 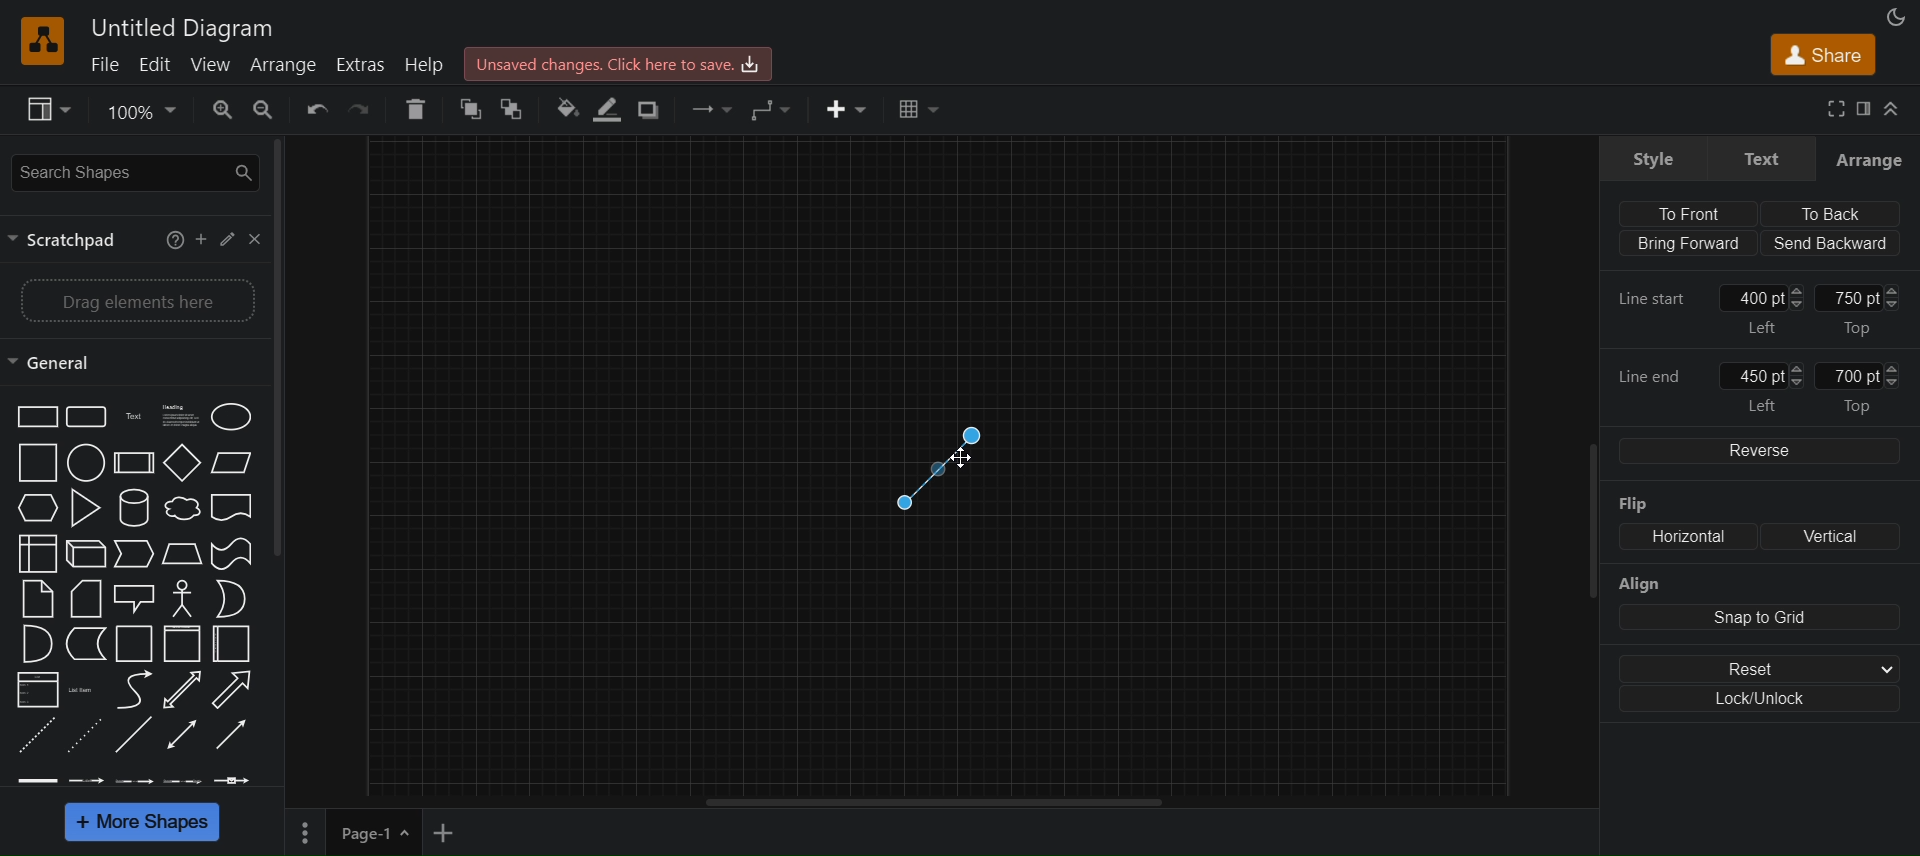 I want to click on Process, so click(x=131, y=462).